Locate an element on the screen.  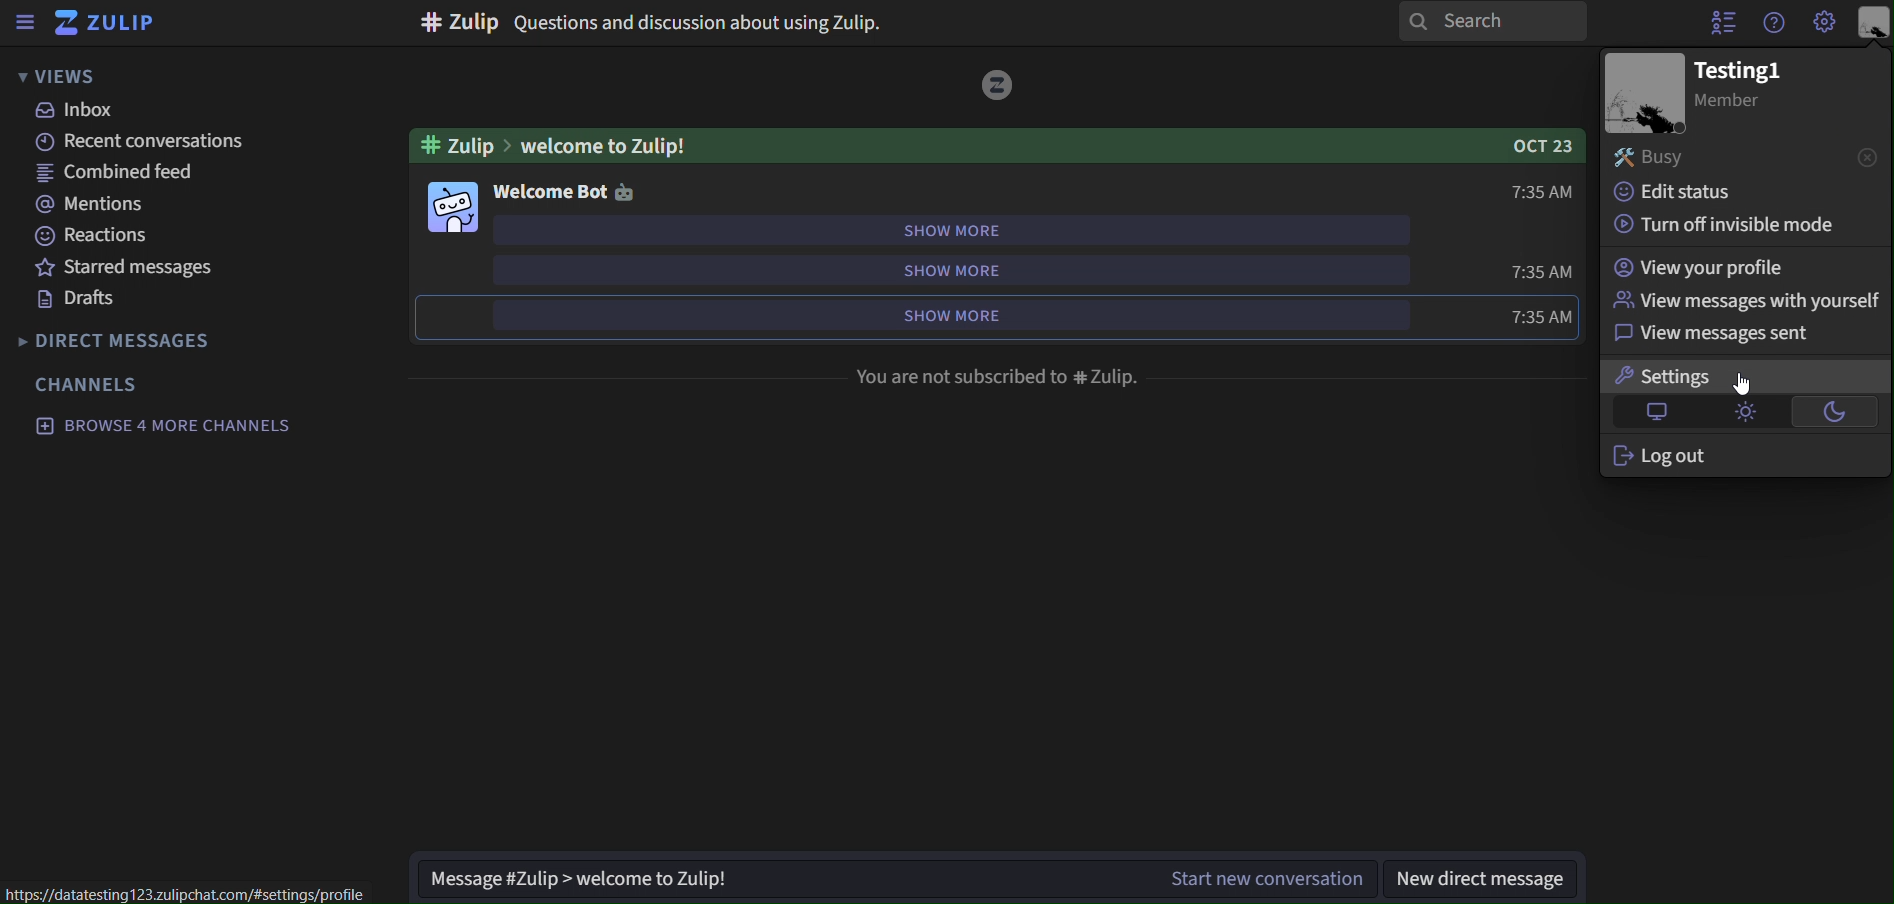
hide user list is located at coordinates (1722, 22).